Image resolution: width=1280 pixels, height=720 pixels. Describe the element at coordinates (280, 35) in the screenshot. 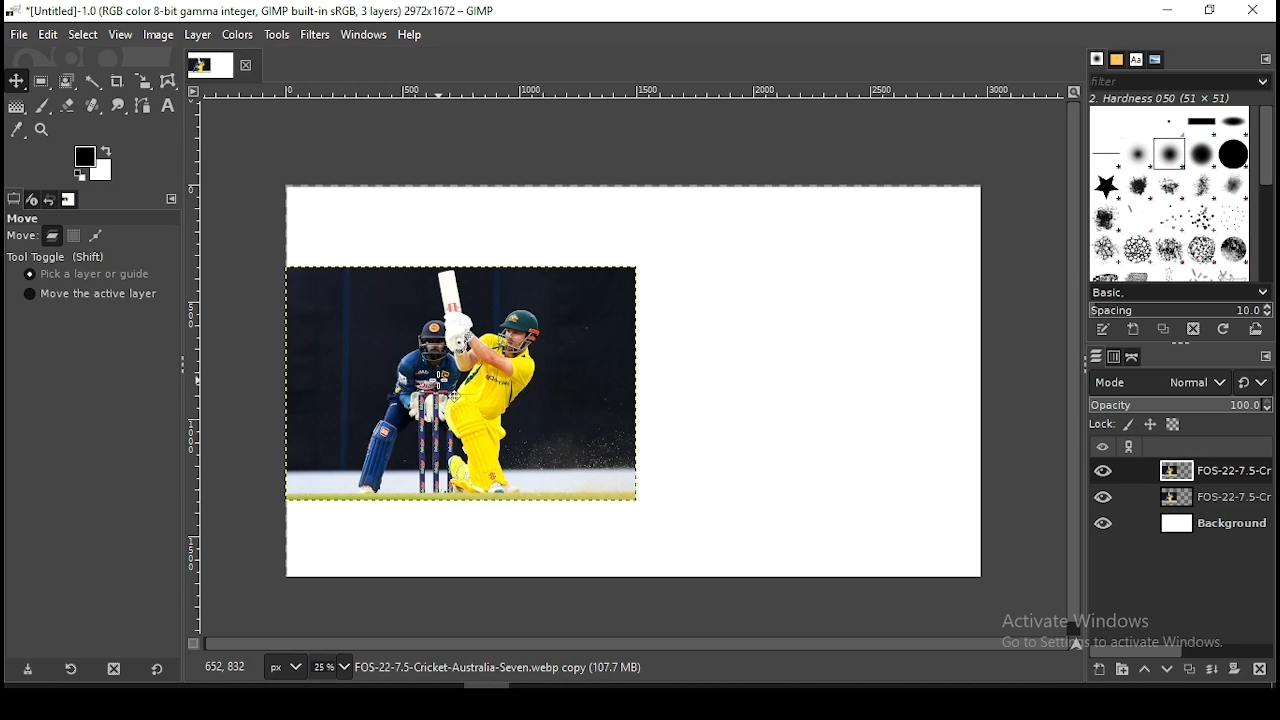

I see `tools` at that location.